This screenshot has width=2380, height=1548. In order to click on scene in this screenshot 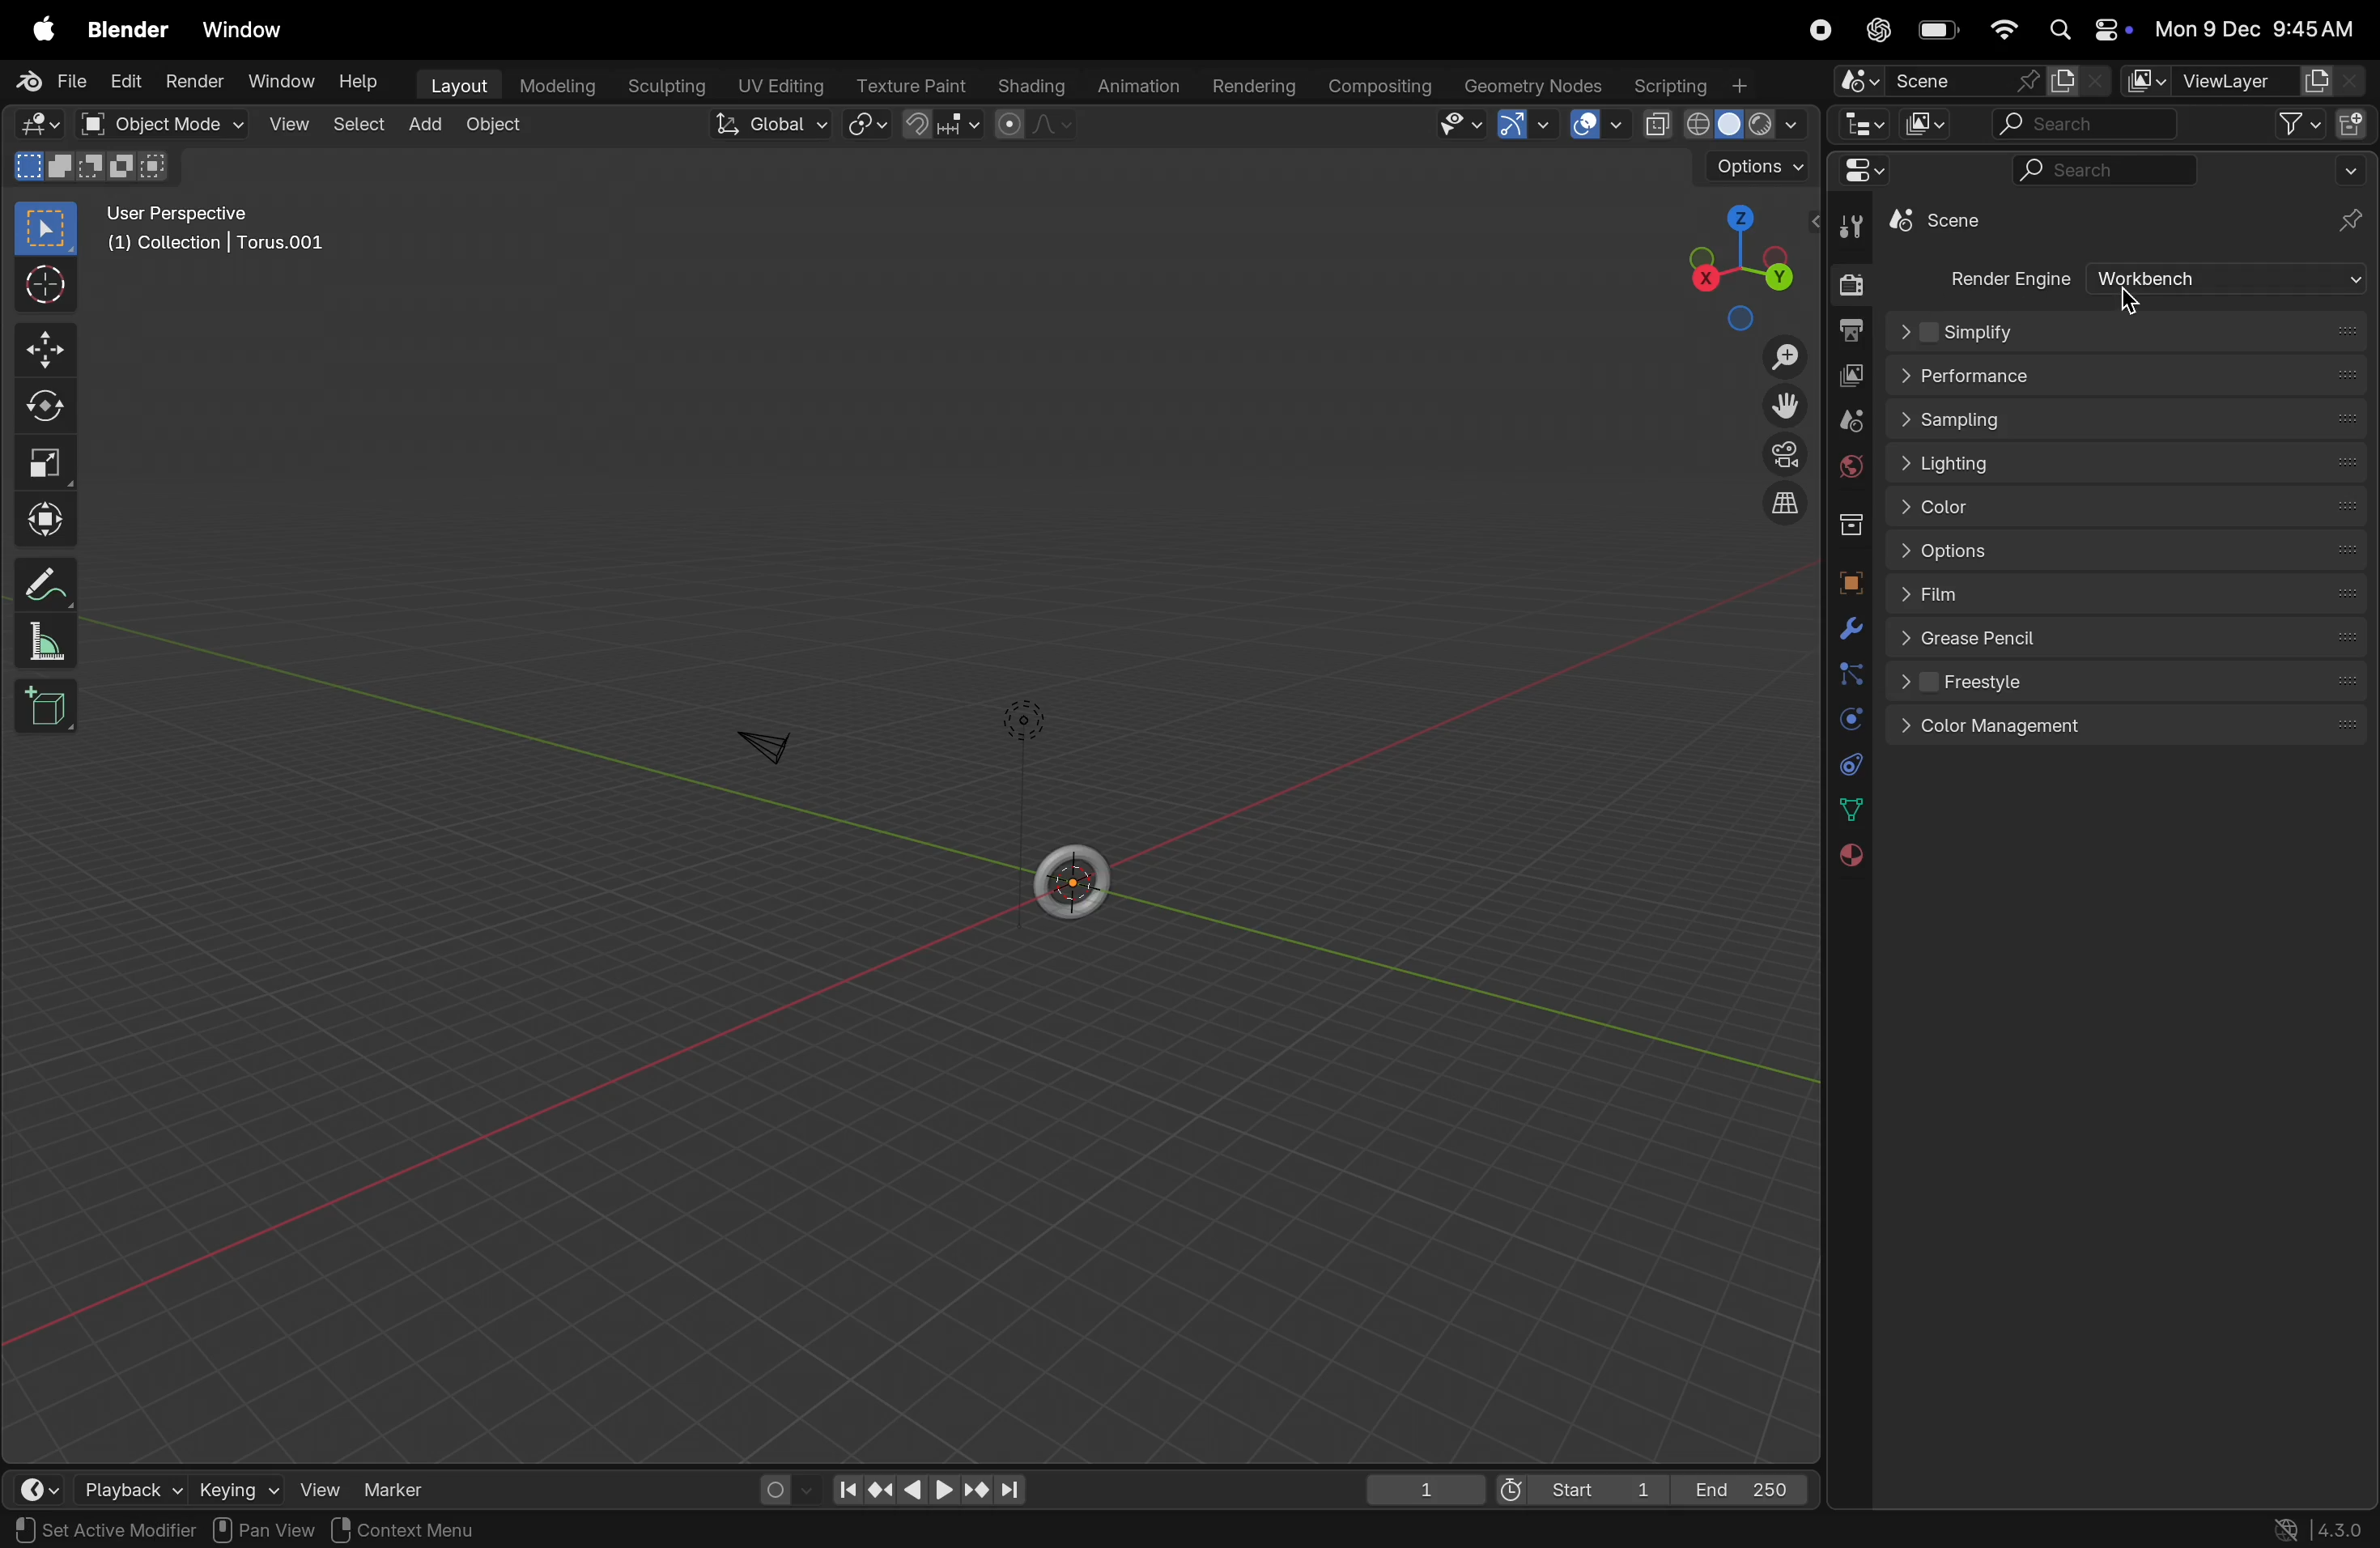, I will do `click(1930, 80)`.